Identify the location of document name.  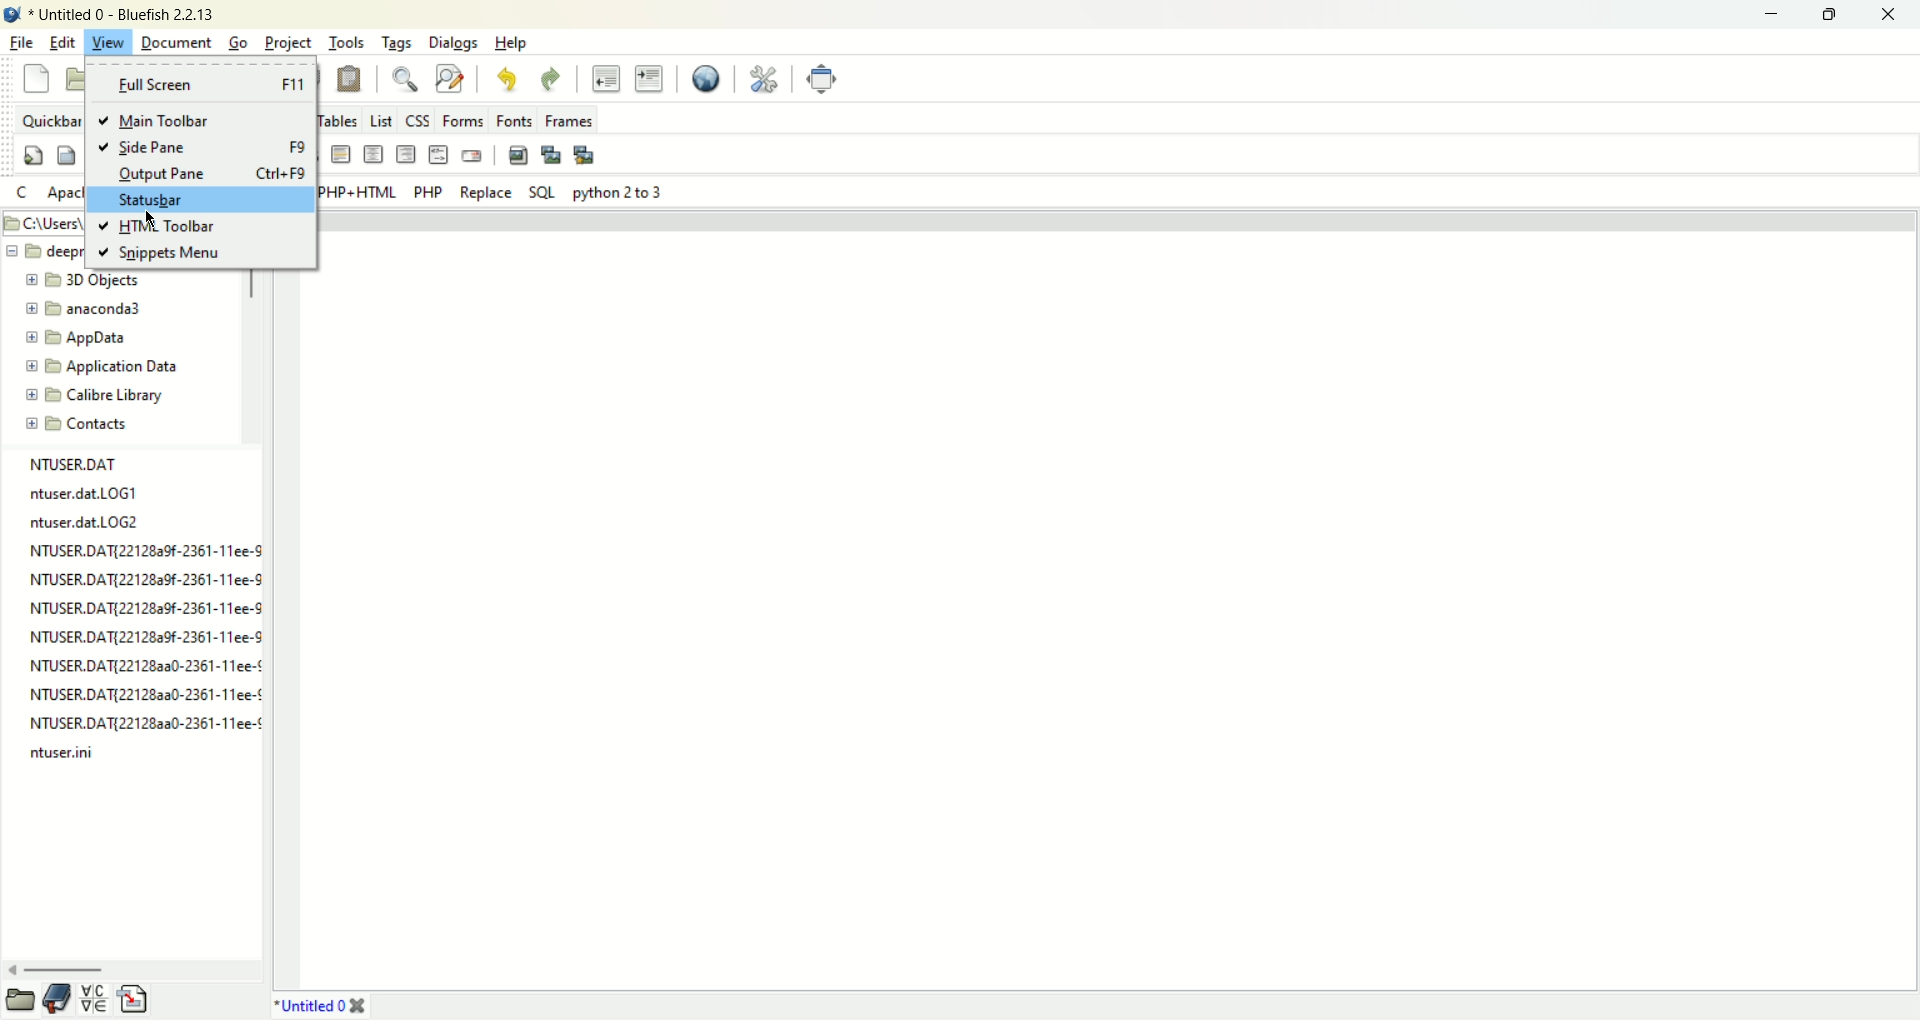
(310, 1007).